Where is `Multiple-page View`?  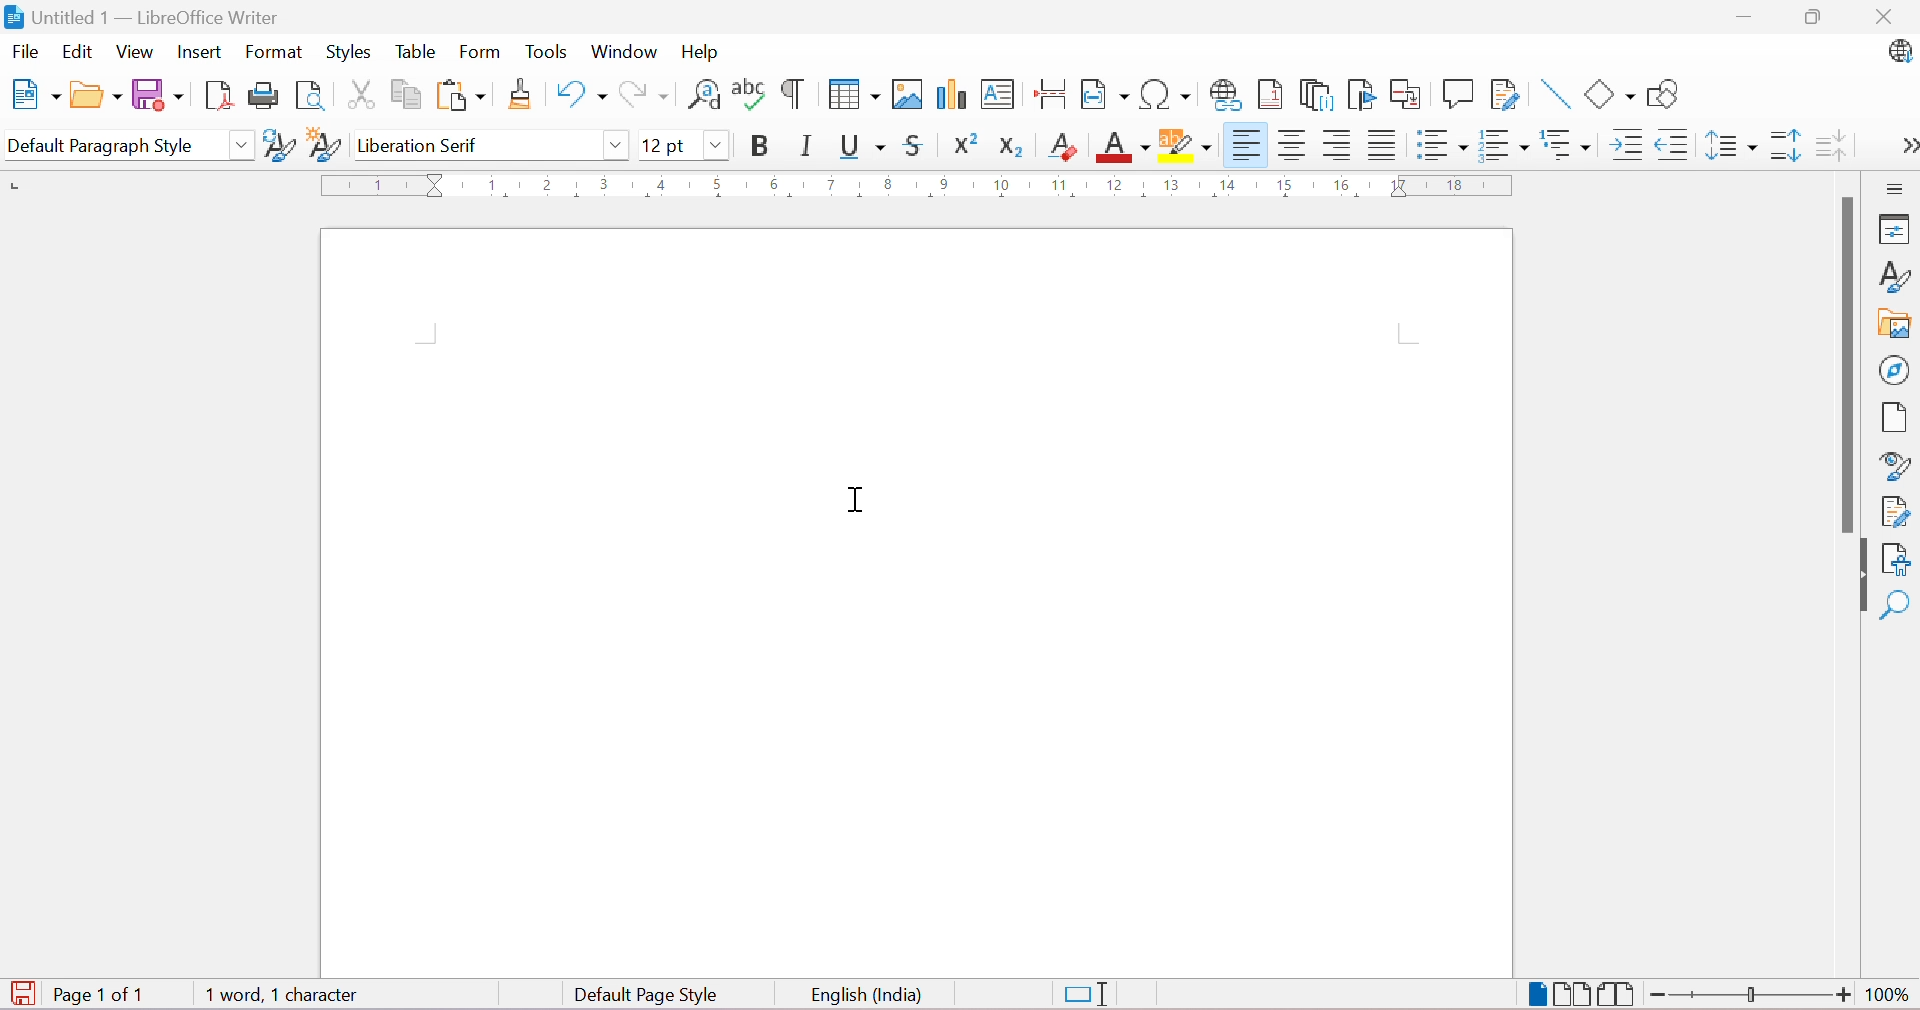
Multiple-page View is located at coordinates (1574, 993).